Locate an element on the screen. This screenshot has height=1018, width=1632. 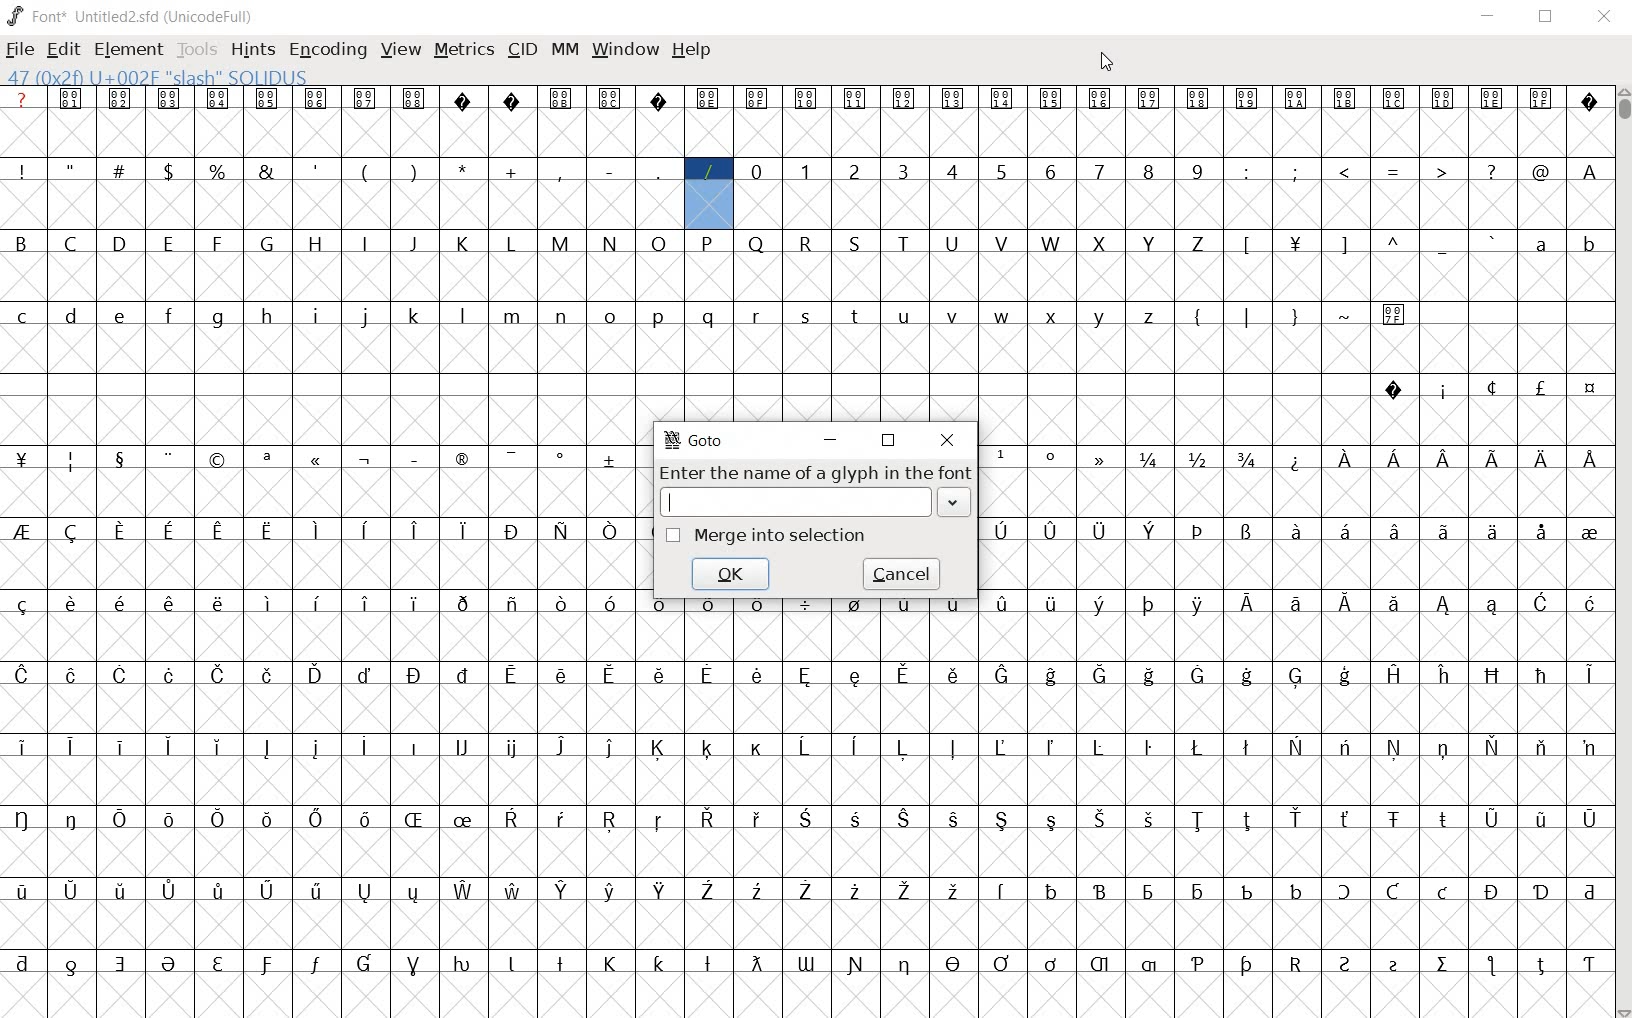
minimize is located at coordinates (833, 439).